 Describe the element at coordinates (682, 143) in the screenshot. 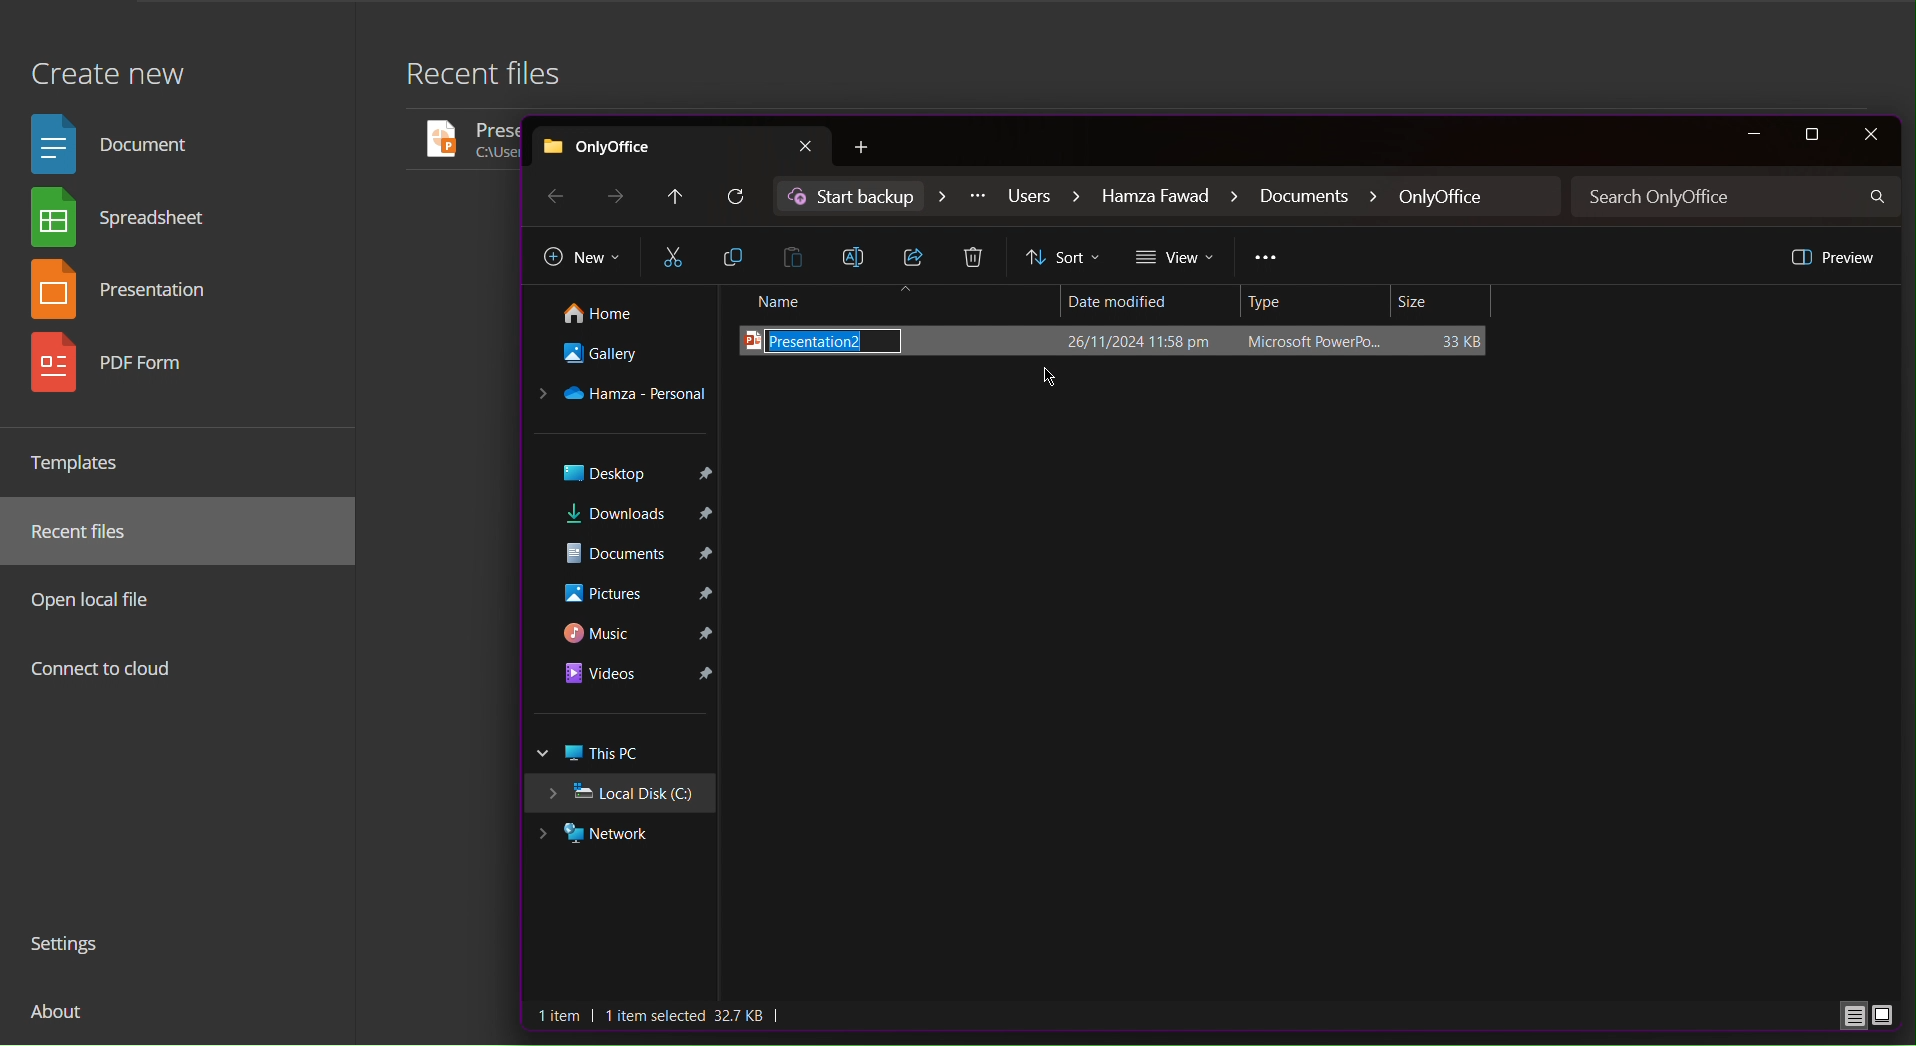

I see `OnlyOffice` at that location.